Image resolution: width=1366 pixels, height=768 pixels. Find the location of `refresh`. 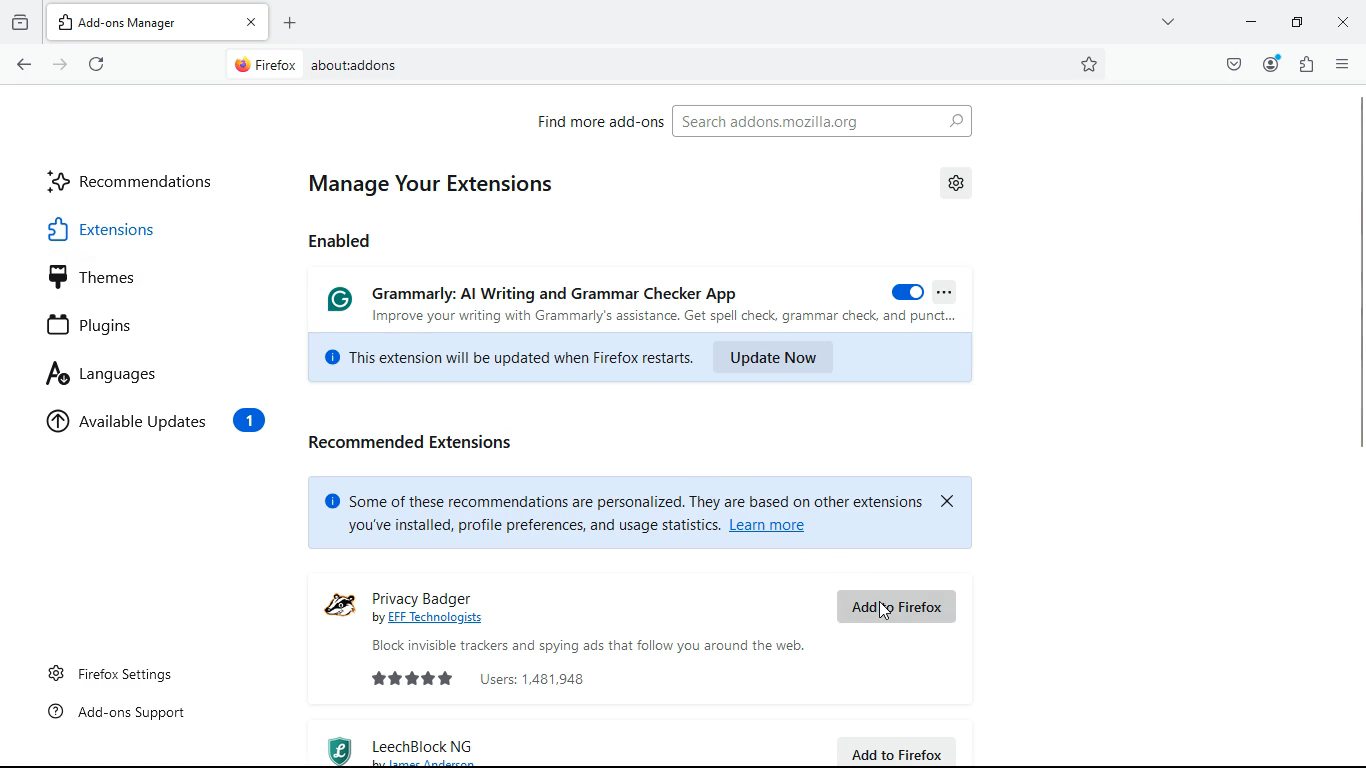

refresh is located at coordinates (92, 64).